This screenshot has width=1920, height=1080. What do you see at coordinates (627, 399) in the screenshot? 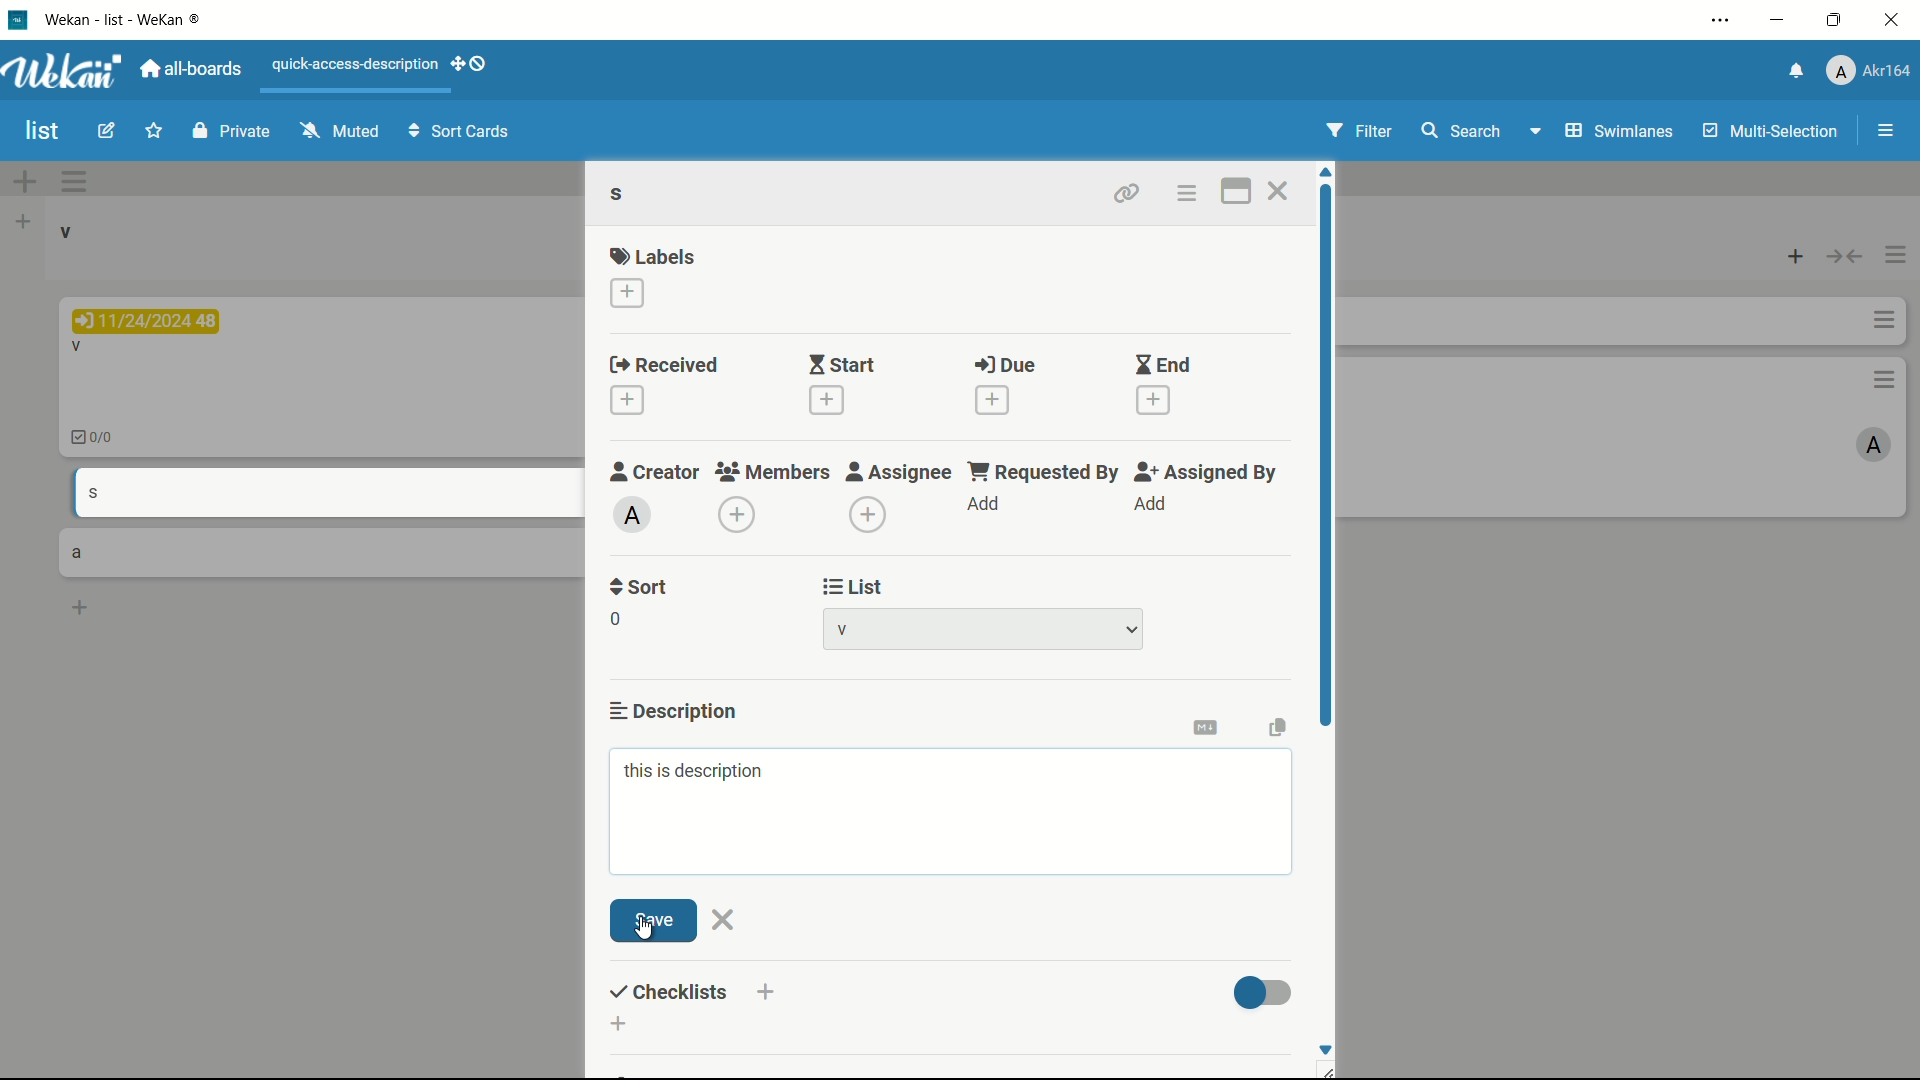
I see `add received date` at bounding box center [627, 399].